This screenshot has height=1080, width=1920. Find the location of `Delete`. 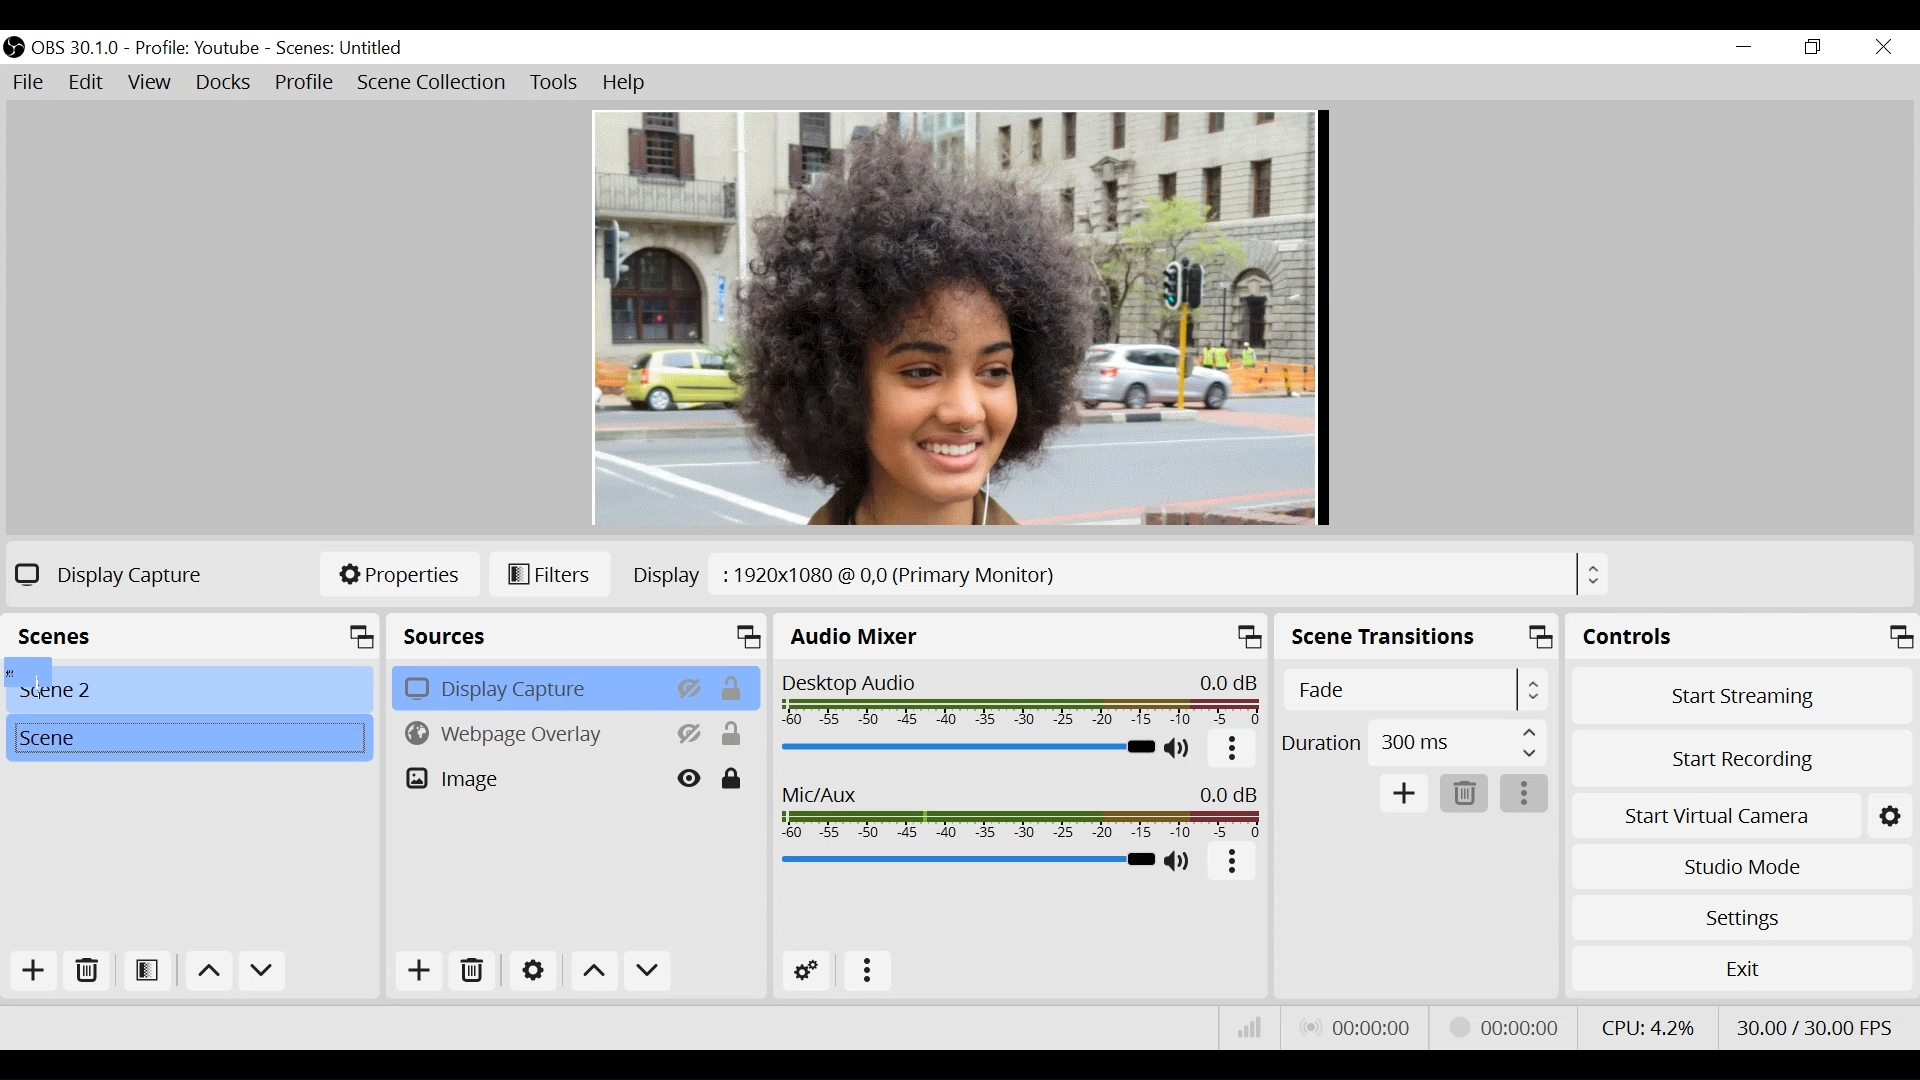

Delete is located at coordinates (89, 971).